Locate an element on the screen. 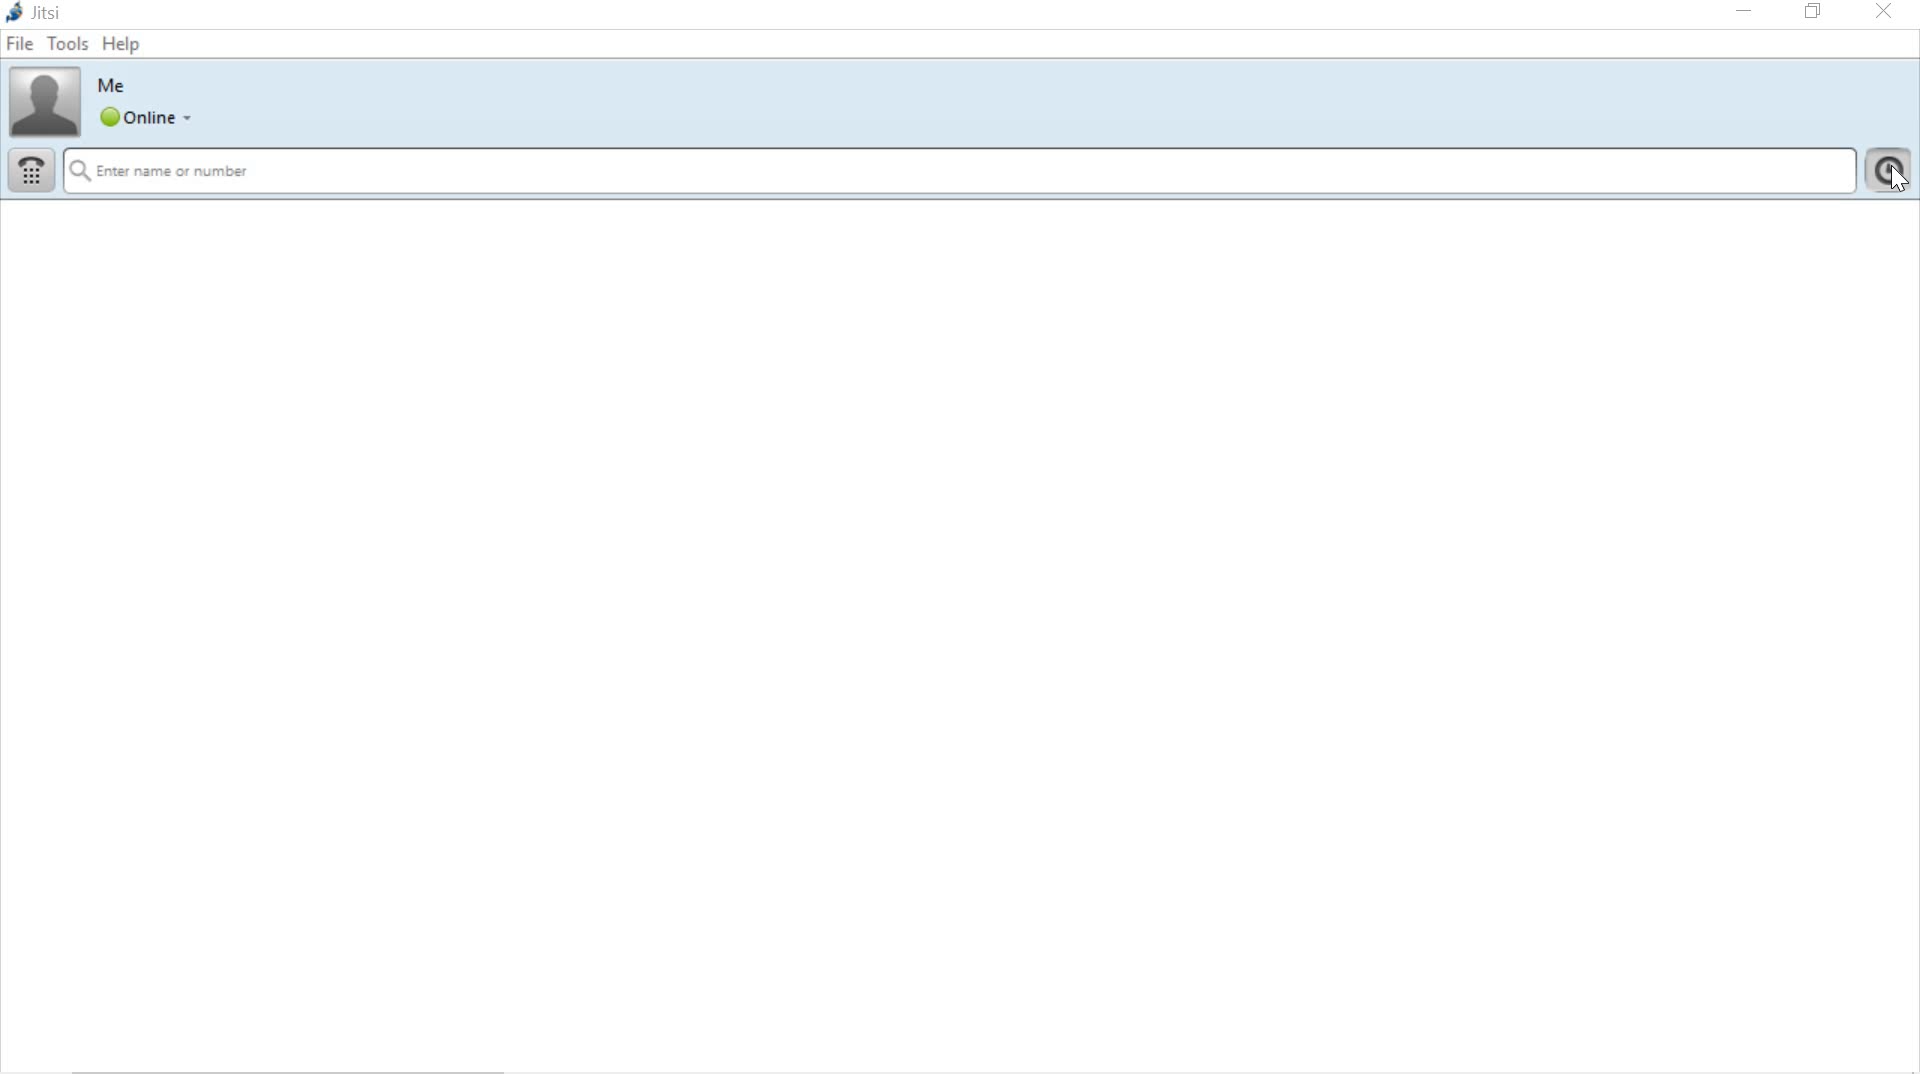  cursor is located at coordinates (1898, 184).